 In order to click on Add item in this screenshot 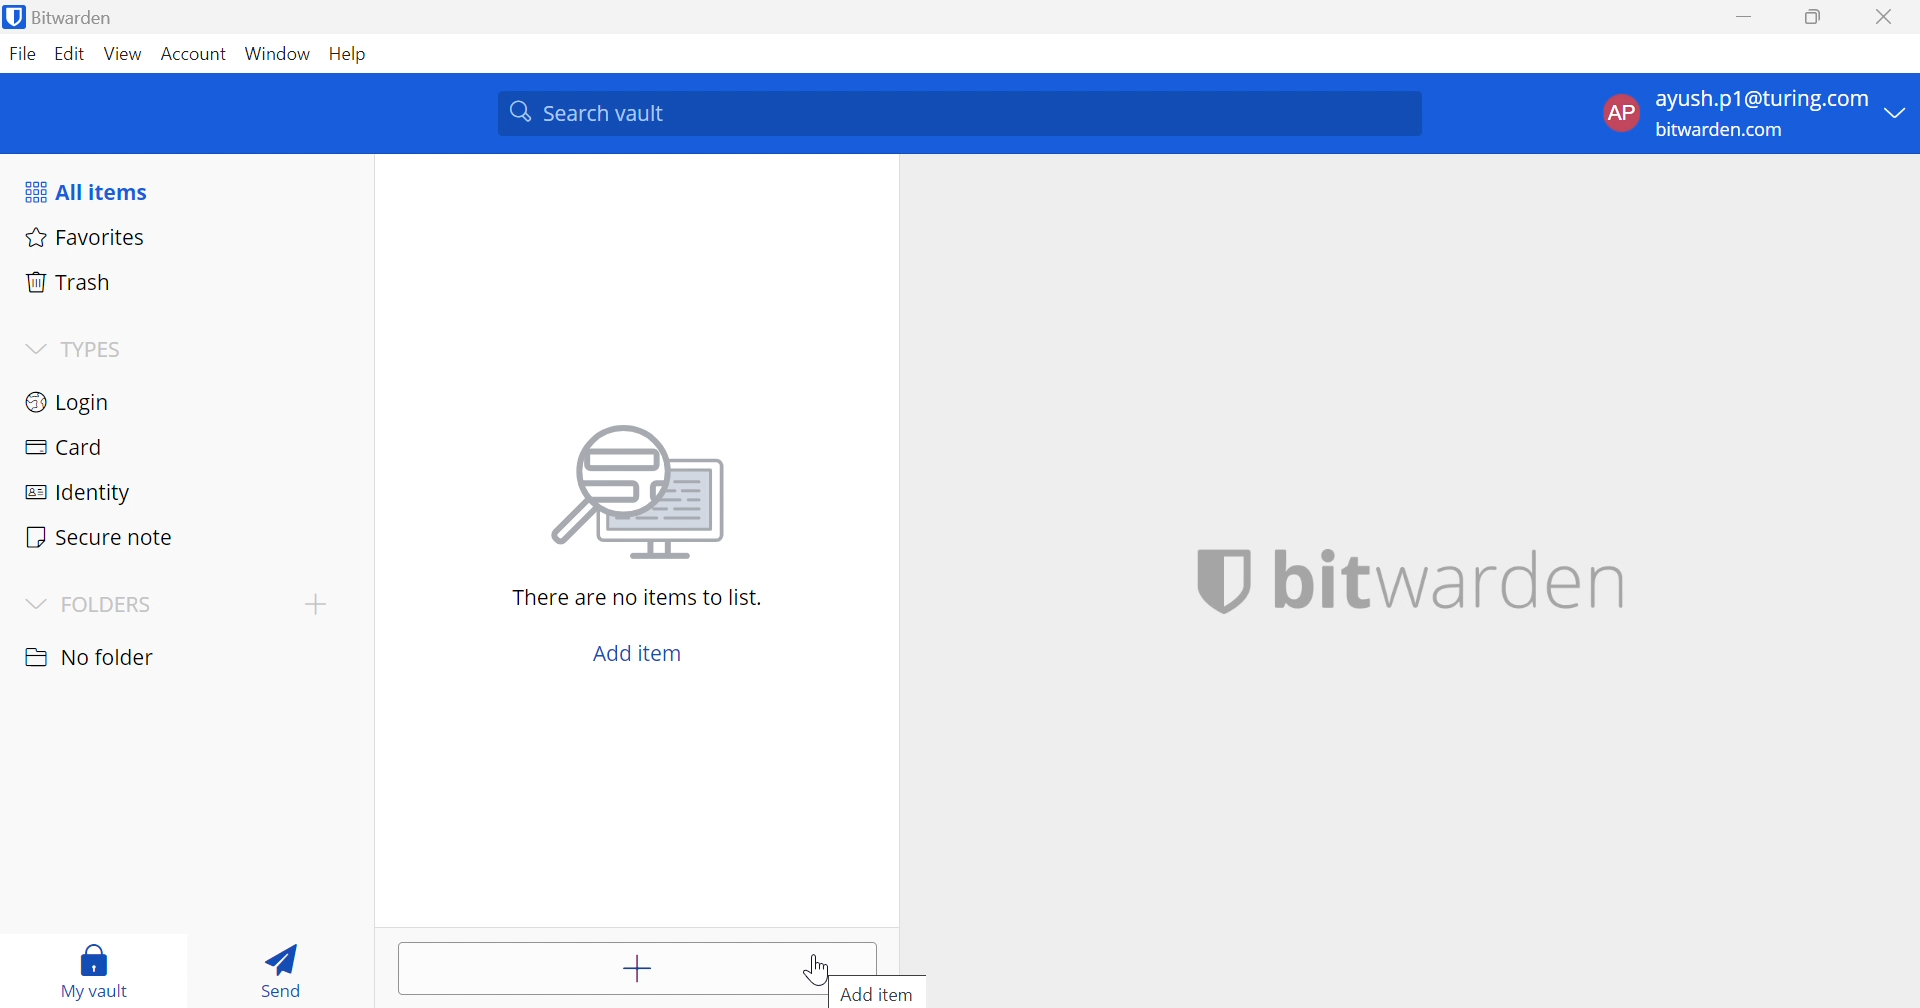, I will do `click(635, 965)`.